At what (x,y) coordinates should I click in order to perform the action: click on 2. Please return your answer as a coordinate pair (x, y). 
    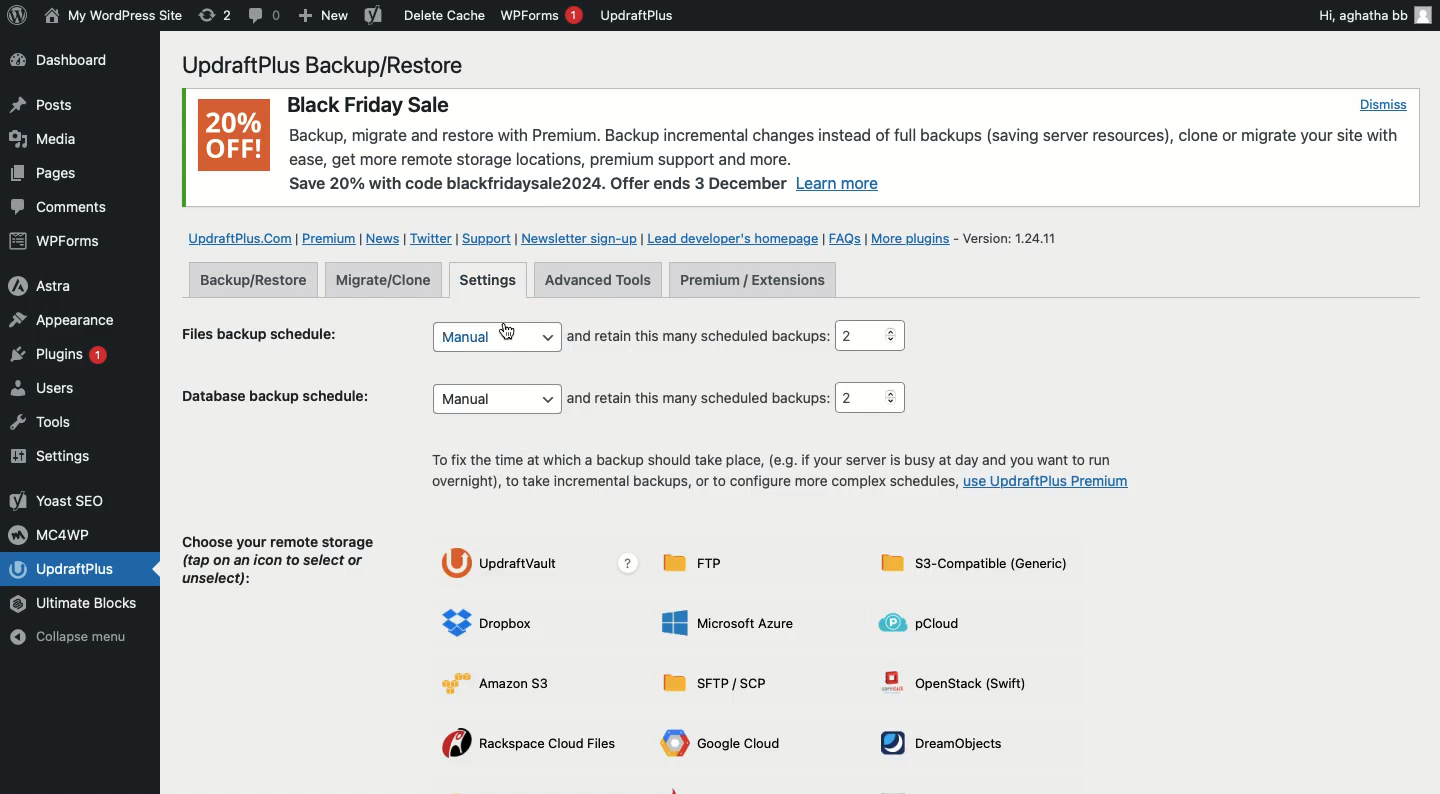
    Looking at the image, I should click on (869, 398).